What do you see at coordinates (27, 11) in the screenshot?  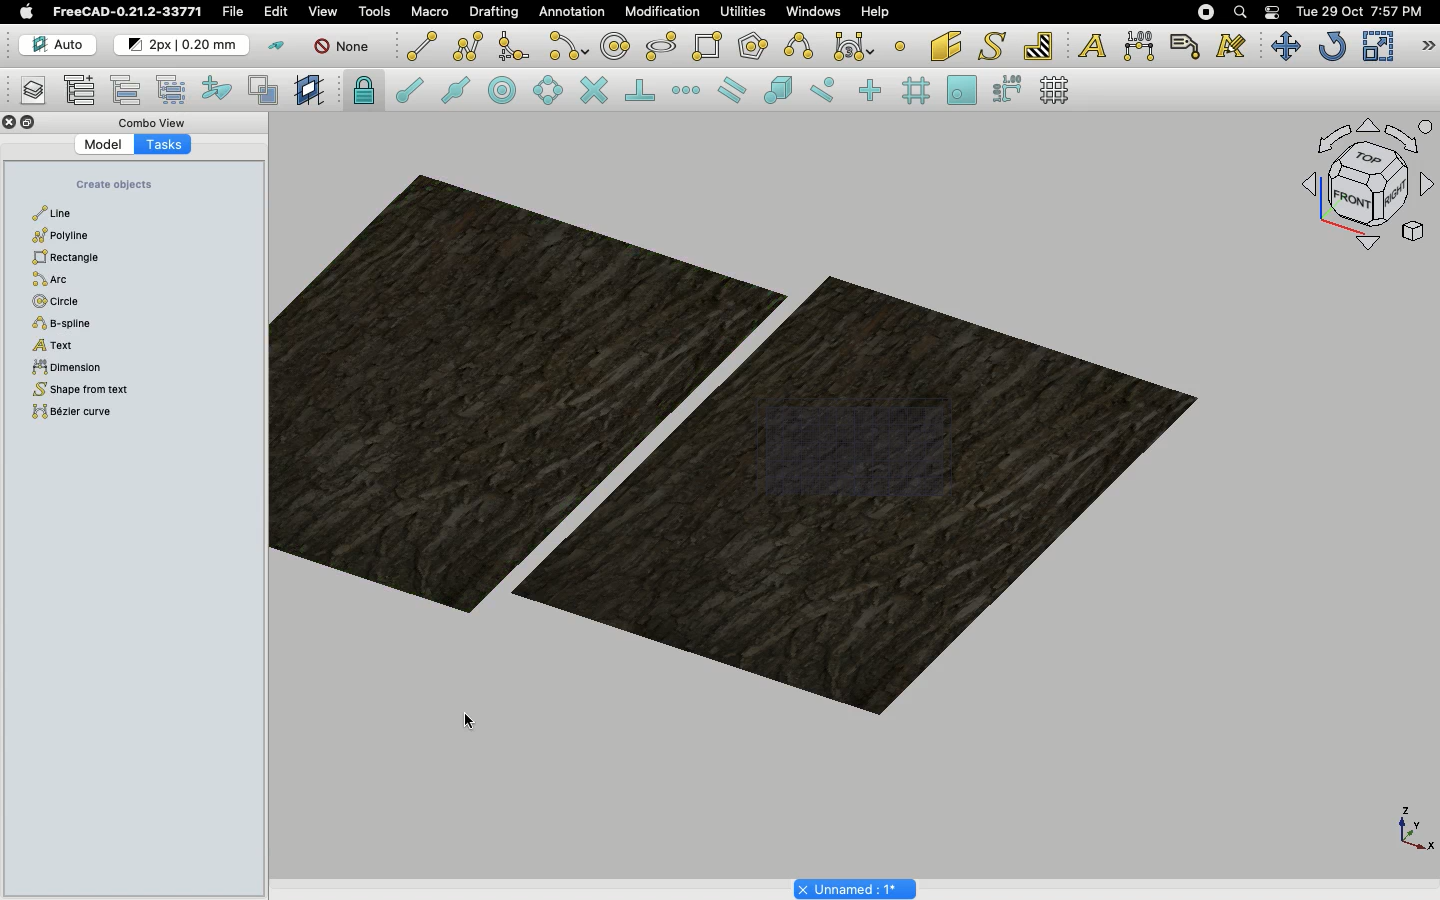 I see `Apple log` at bounding box center [27, 11].